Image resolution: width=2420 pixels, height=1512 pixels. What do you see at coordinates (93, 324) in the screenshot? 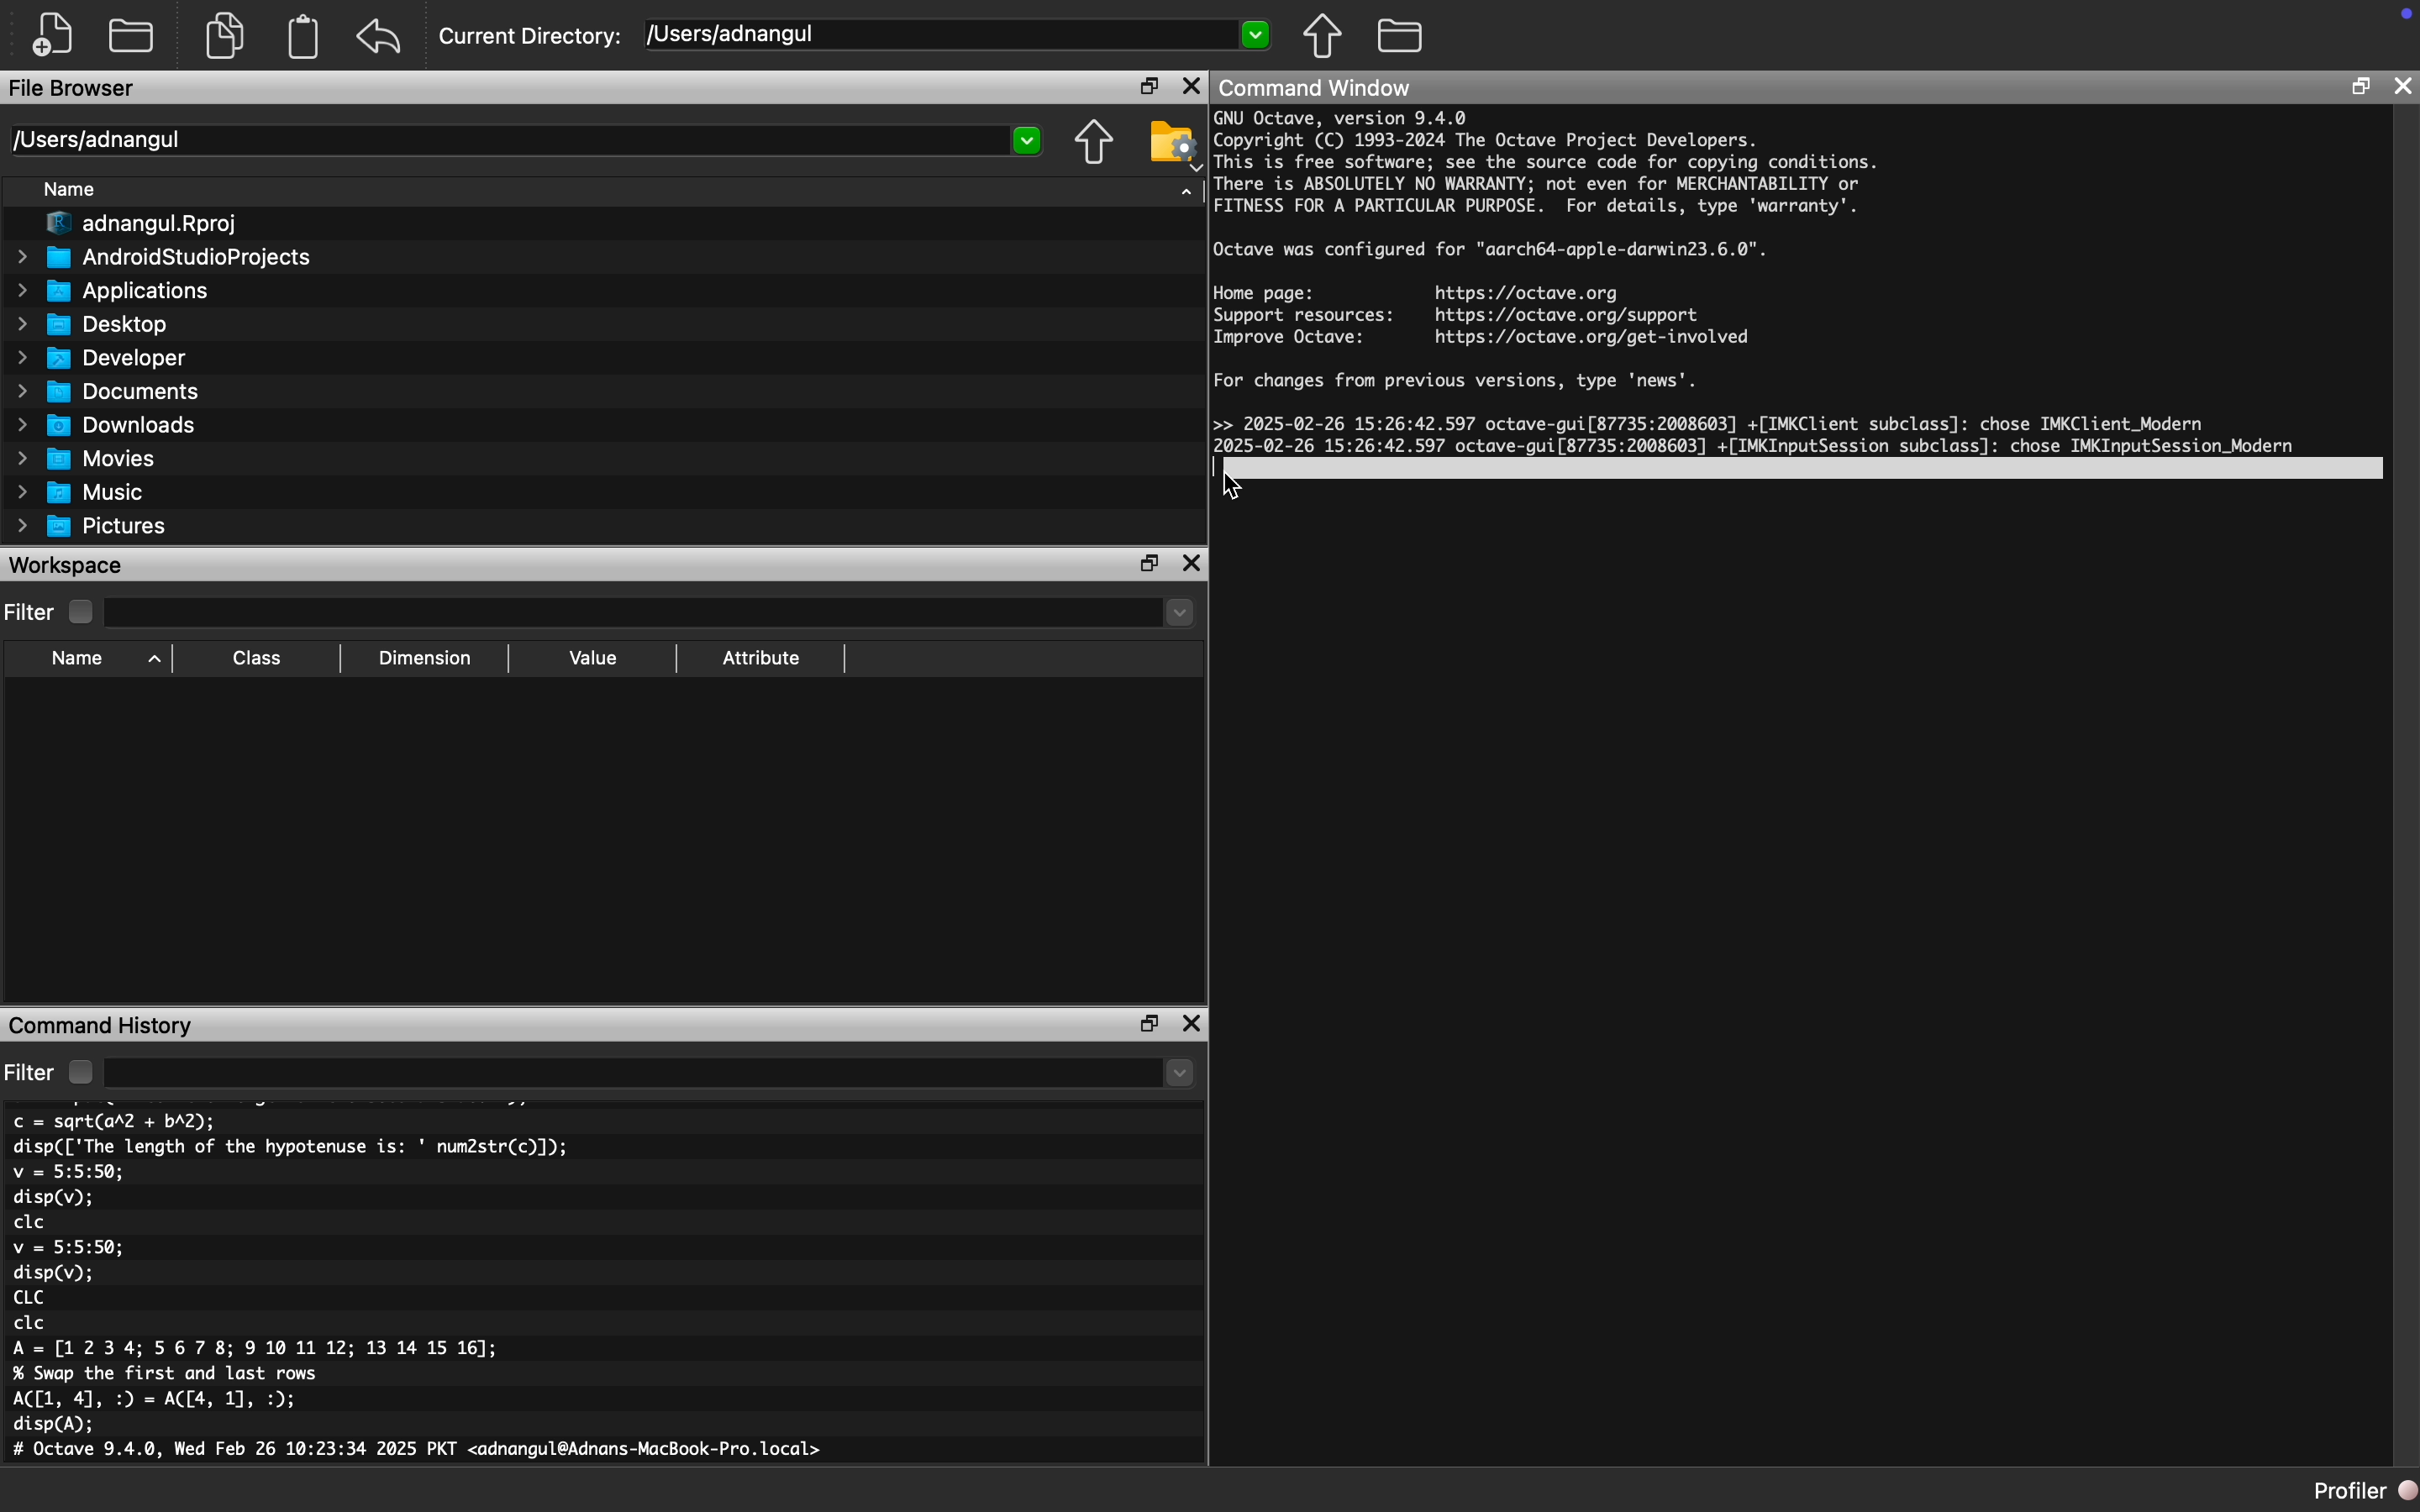
I see `Desktop` at bounding box center [93, 324].